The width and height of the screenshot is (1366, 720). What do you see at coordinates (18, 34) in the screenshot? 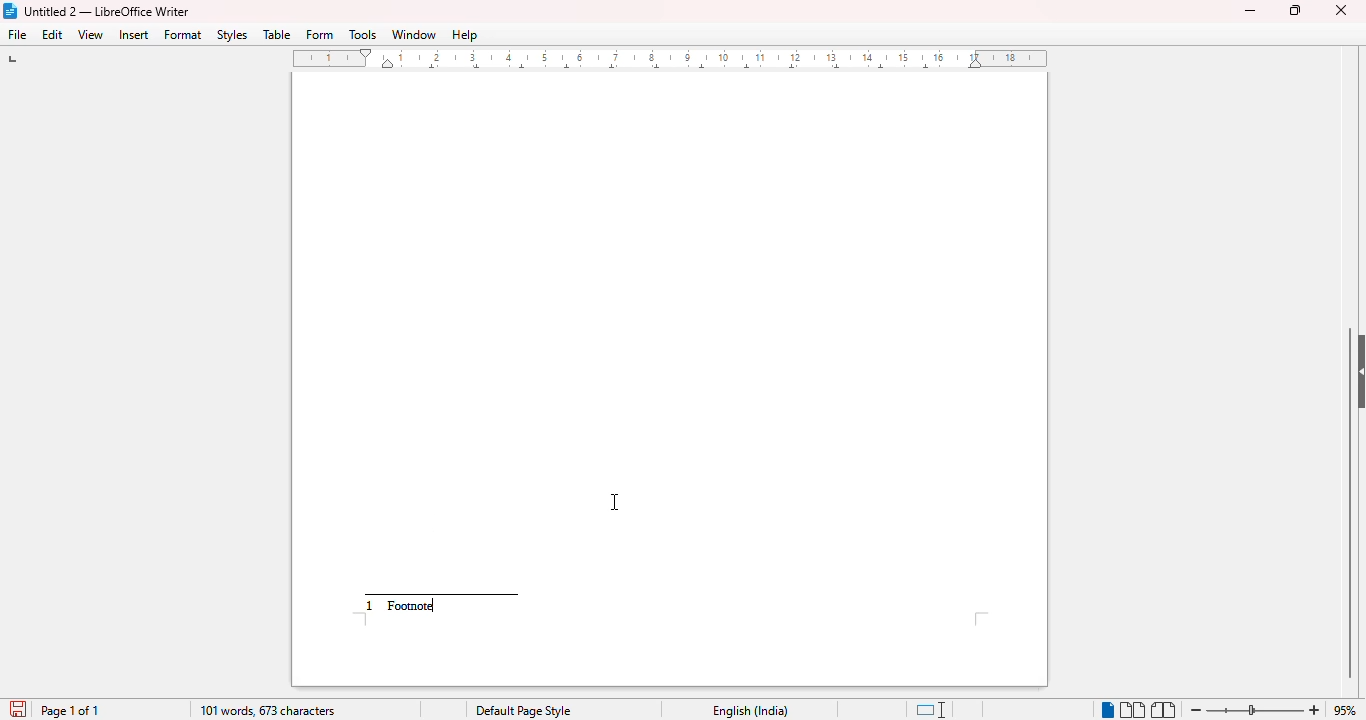
I see `file` at bounding box center [18, 34].